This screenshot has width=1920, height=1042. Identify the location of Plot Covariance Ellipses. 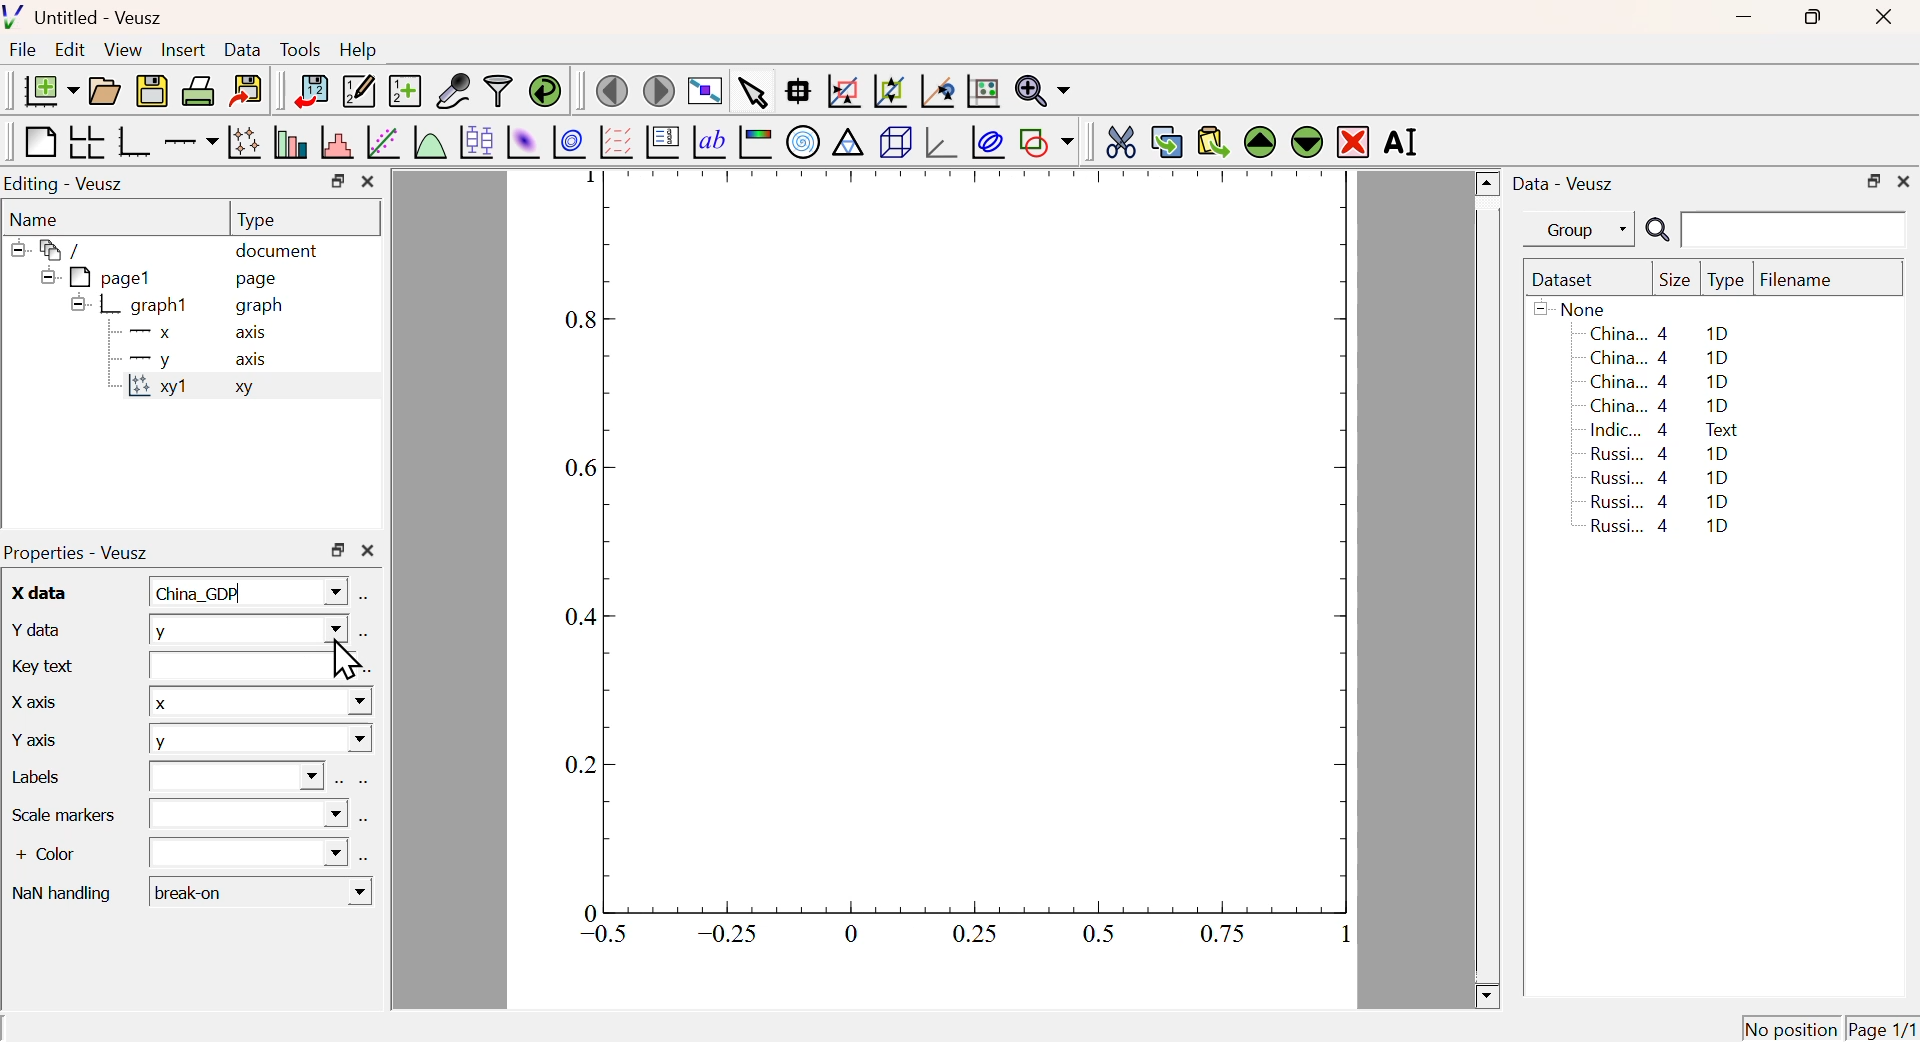
(988, 144).